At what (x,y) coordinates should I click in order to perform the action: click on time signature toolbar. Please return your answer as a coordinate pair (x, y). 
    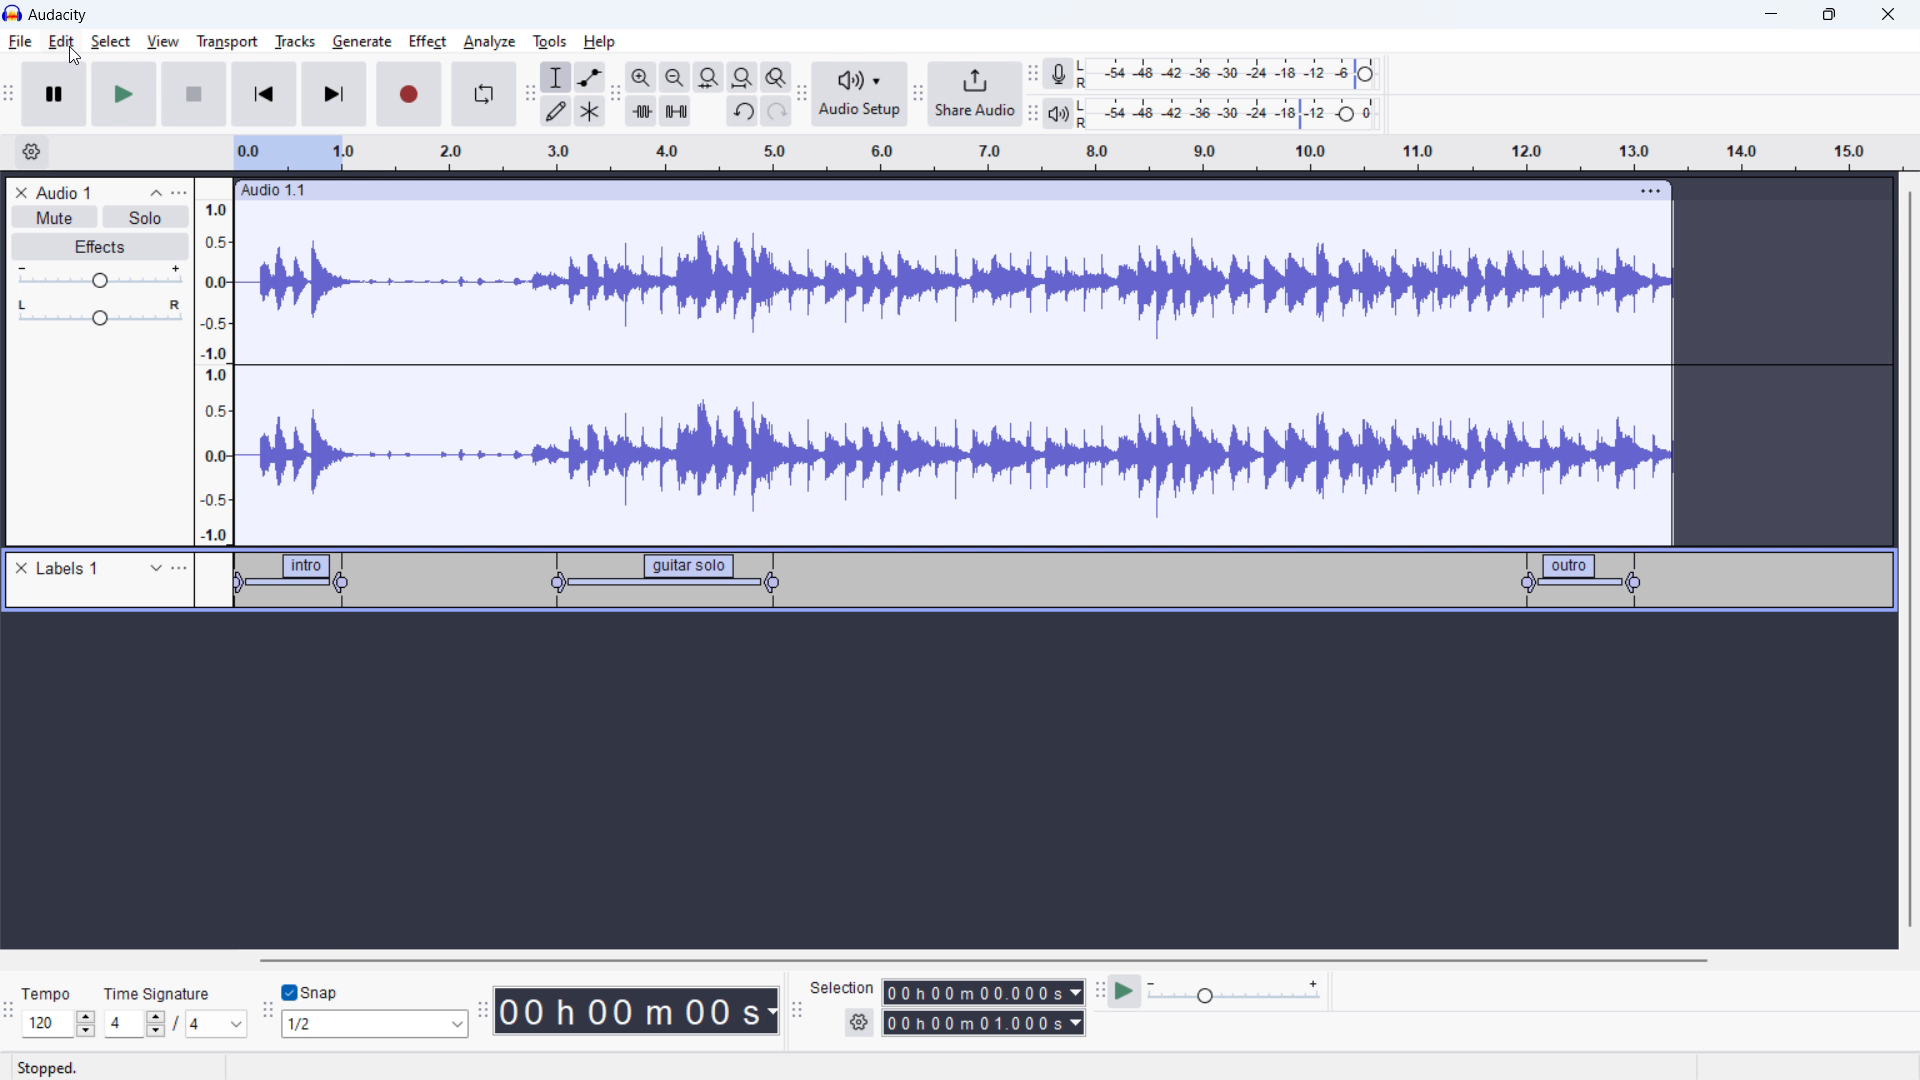
    Looking at the image, I should click on (8, 1014).